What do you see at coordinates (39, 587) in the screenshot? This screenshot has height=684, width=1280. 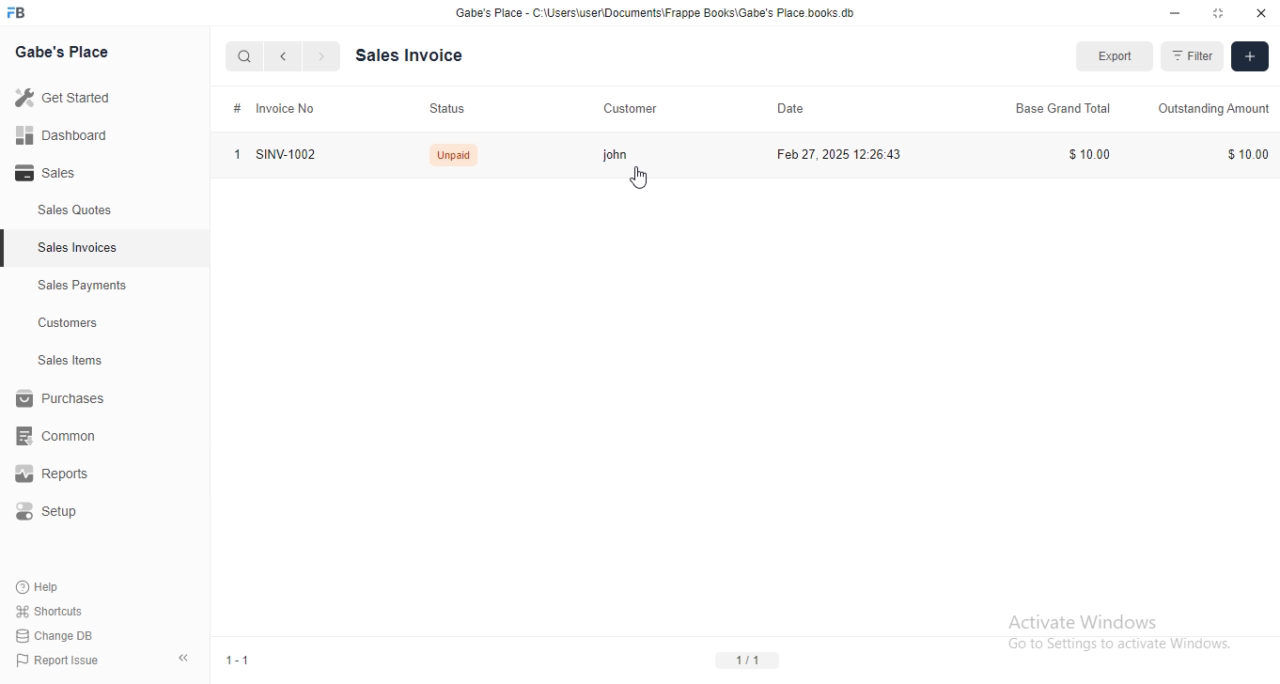 I see `help` at bounding box center [39, 587].